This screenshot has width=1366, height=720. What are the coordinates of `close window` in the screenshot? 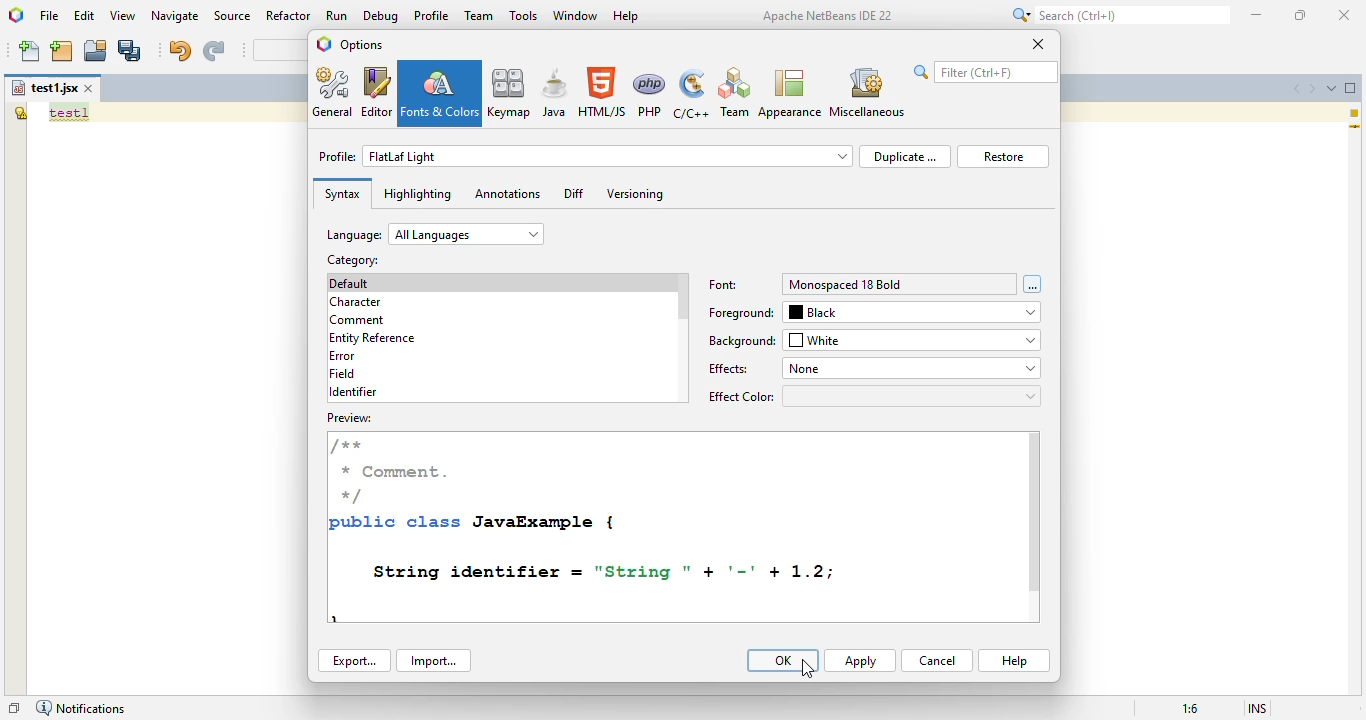 It's located at (90, 88).